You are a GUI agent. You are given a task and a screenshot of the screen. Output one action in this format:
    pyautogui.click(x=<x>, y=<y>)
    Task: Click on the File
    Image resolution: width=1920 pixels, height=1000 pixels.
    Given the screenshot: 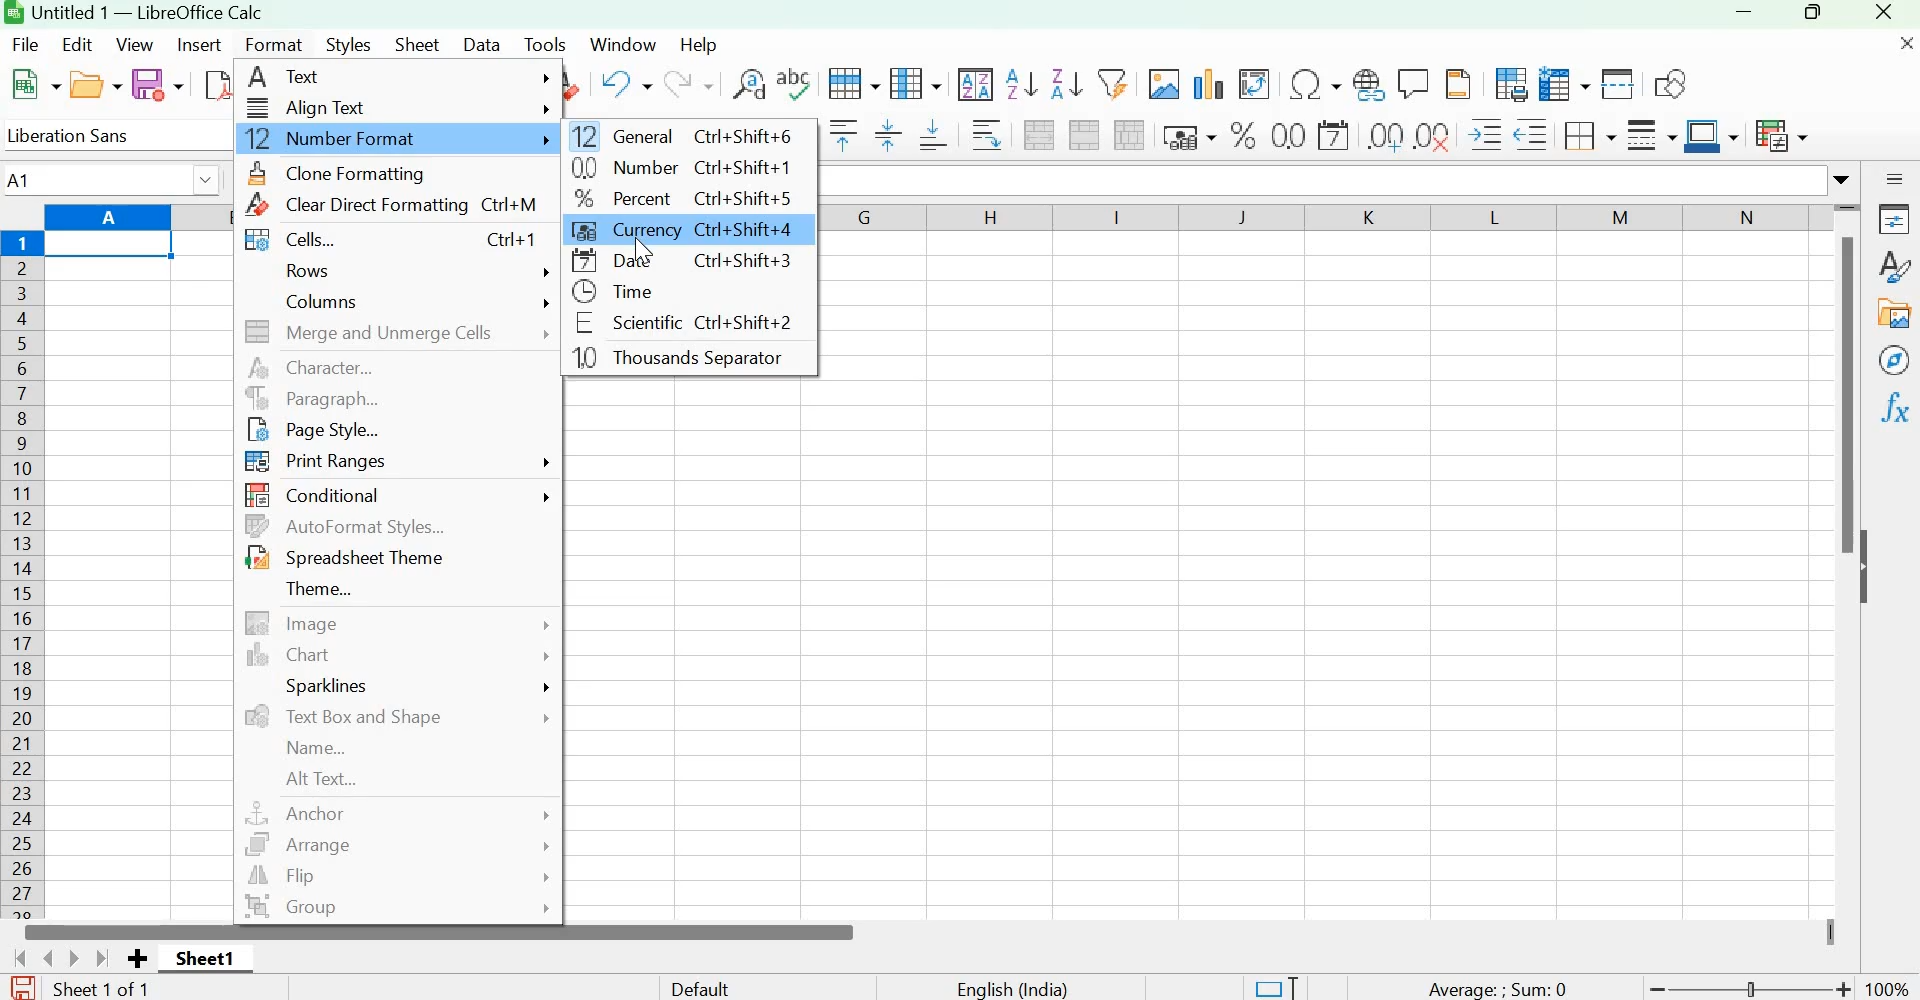 What is the action you would take?
    pyautogui.click(x=28, y=43)
    